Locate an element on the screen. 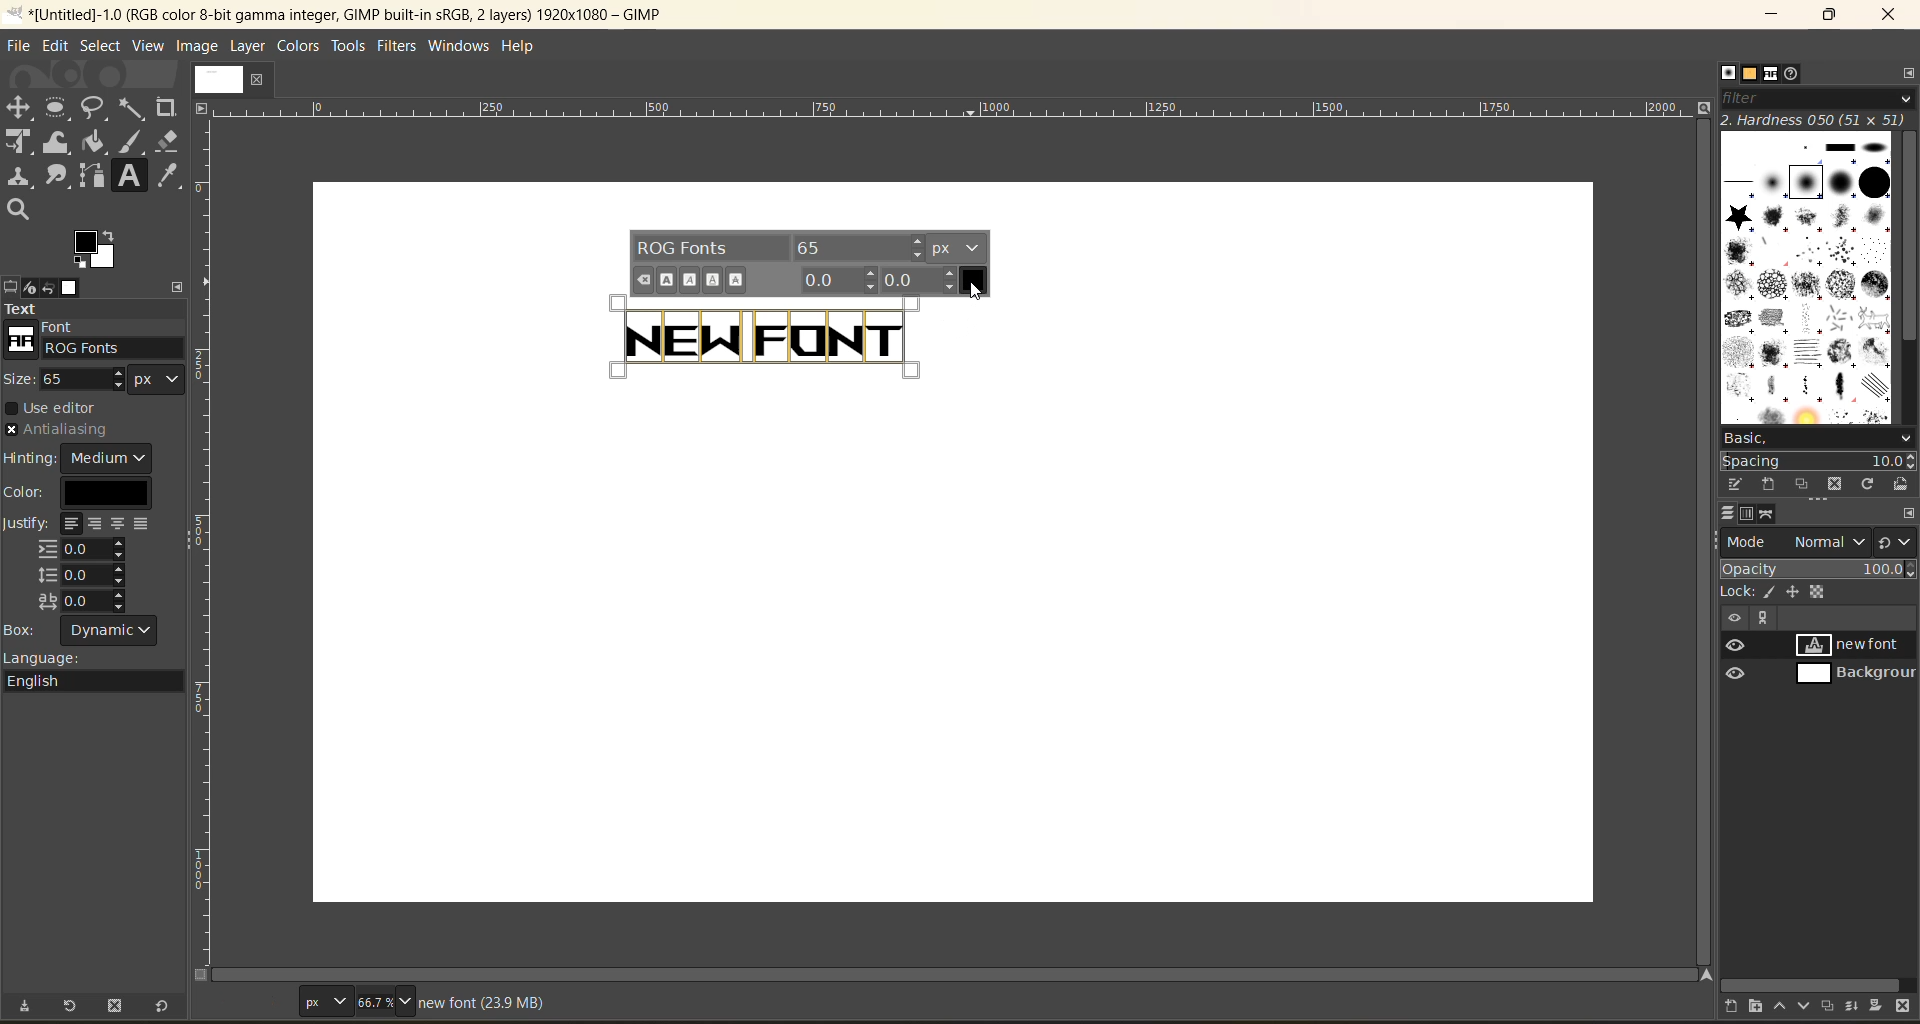 The height and width of the screenshot is (1024, 1920). help is located at coordinates (528, 49).